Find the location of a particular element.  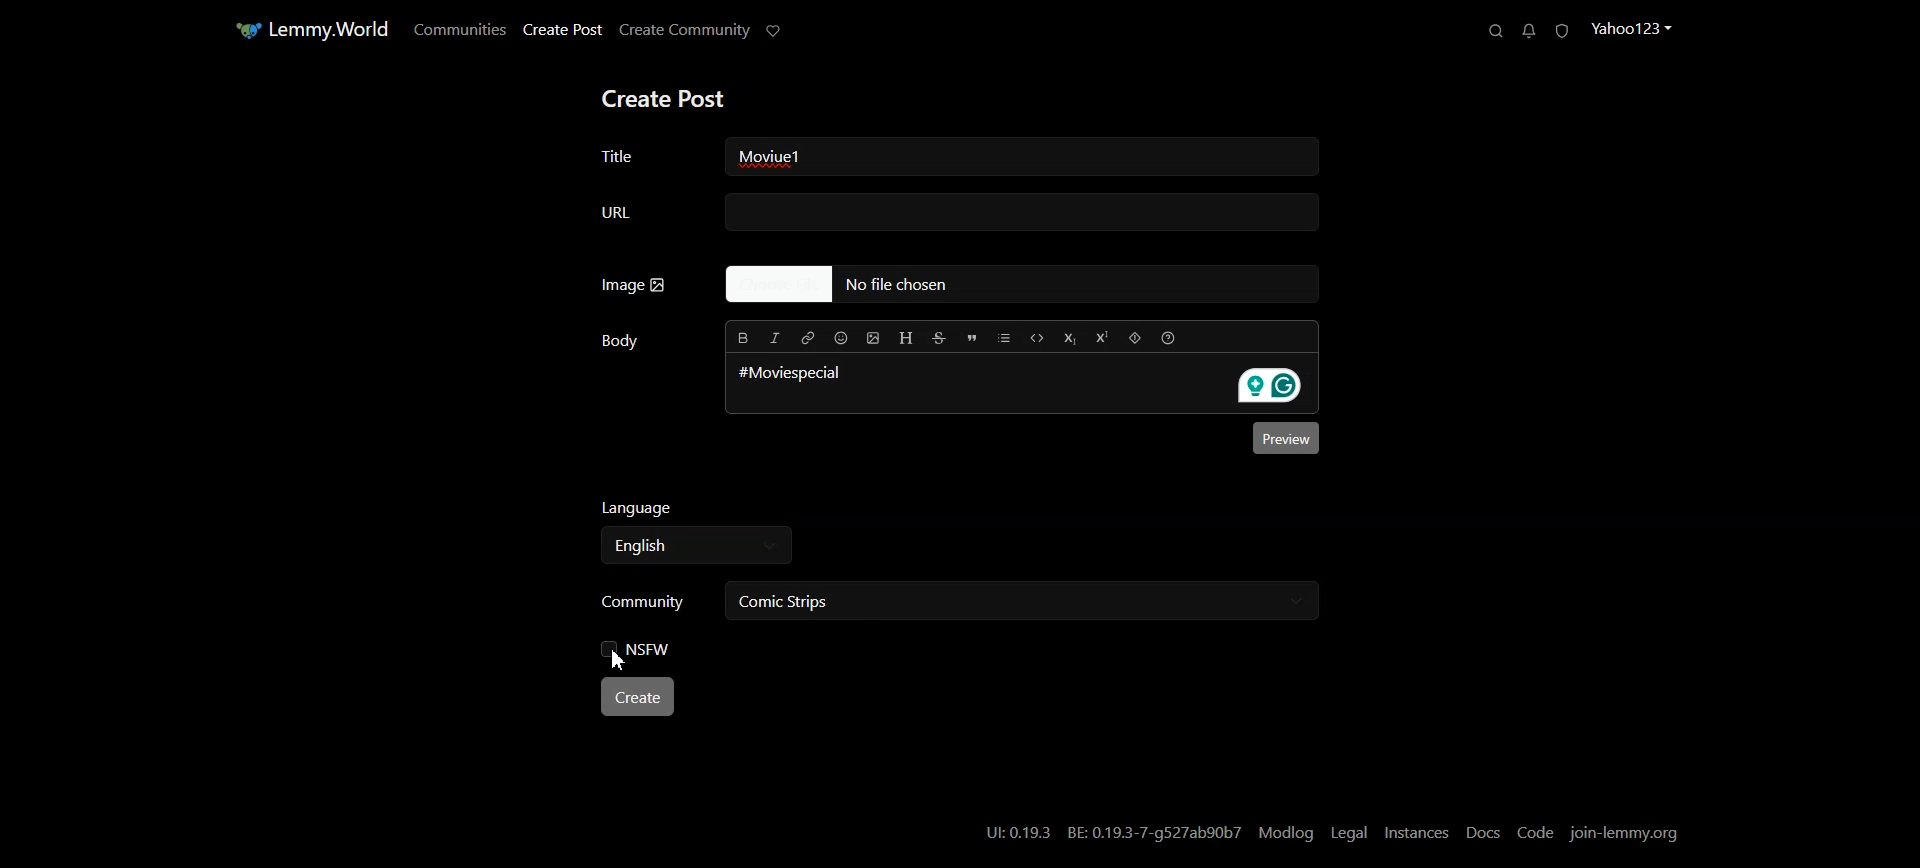

Insert Emoji is located at coordinates (842, 338).